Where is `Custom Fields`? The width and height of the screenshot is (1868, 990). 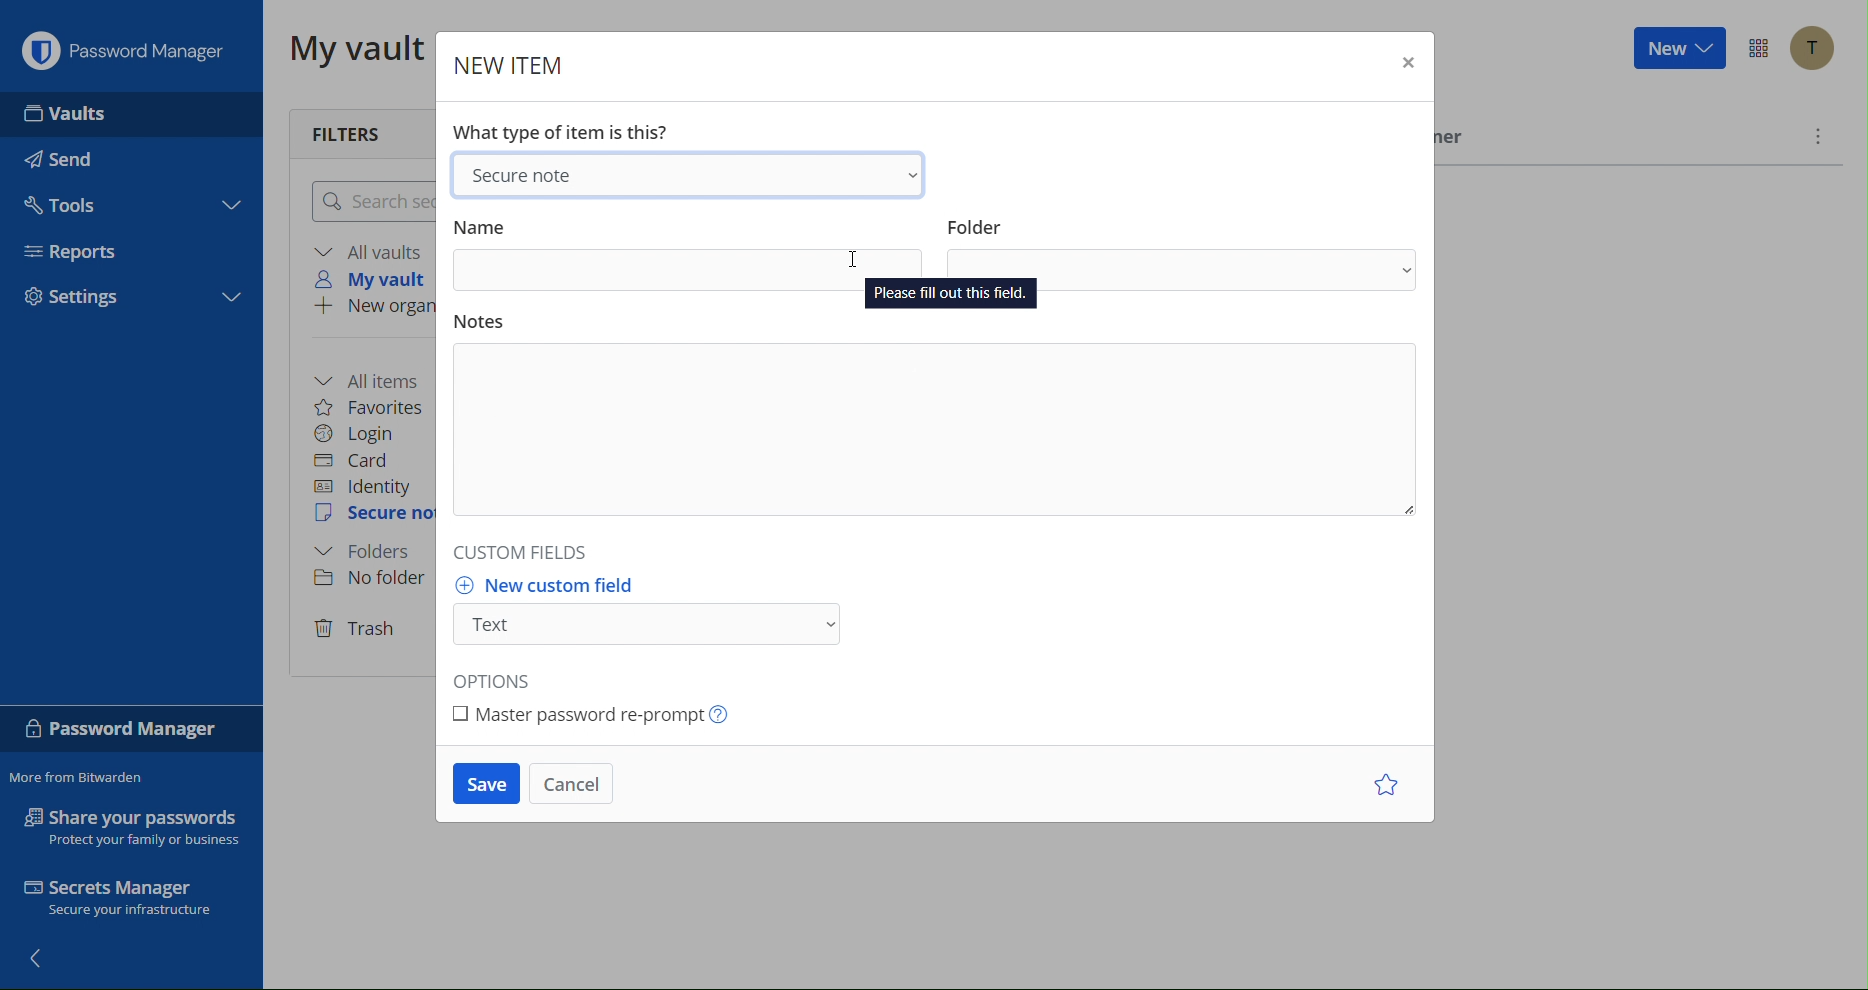 Custom Fields is located at coordinates (539, 556).